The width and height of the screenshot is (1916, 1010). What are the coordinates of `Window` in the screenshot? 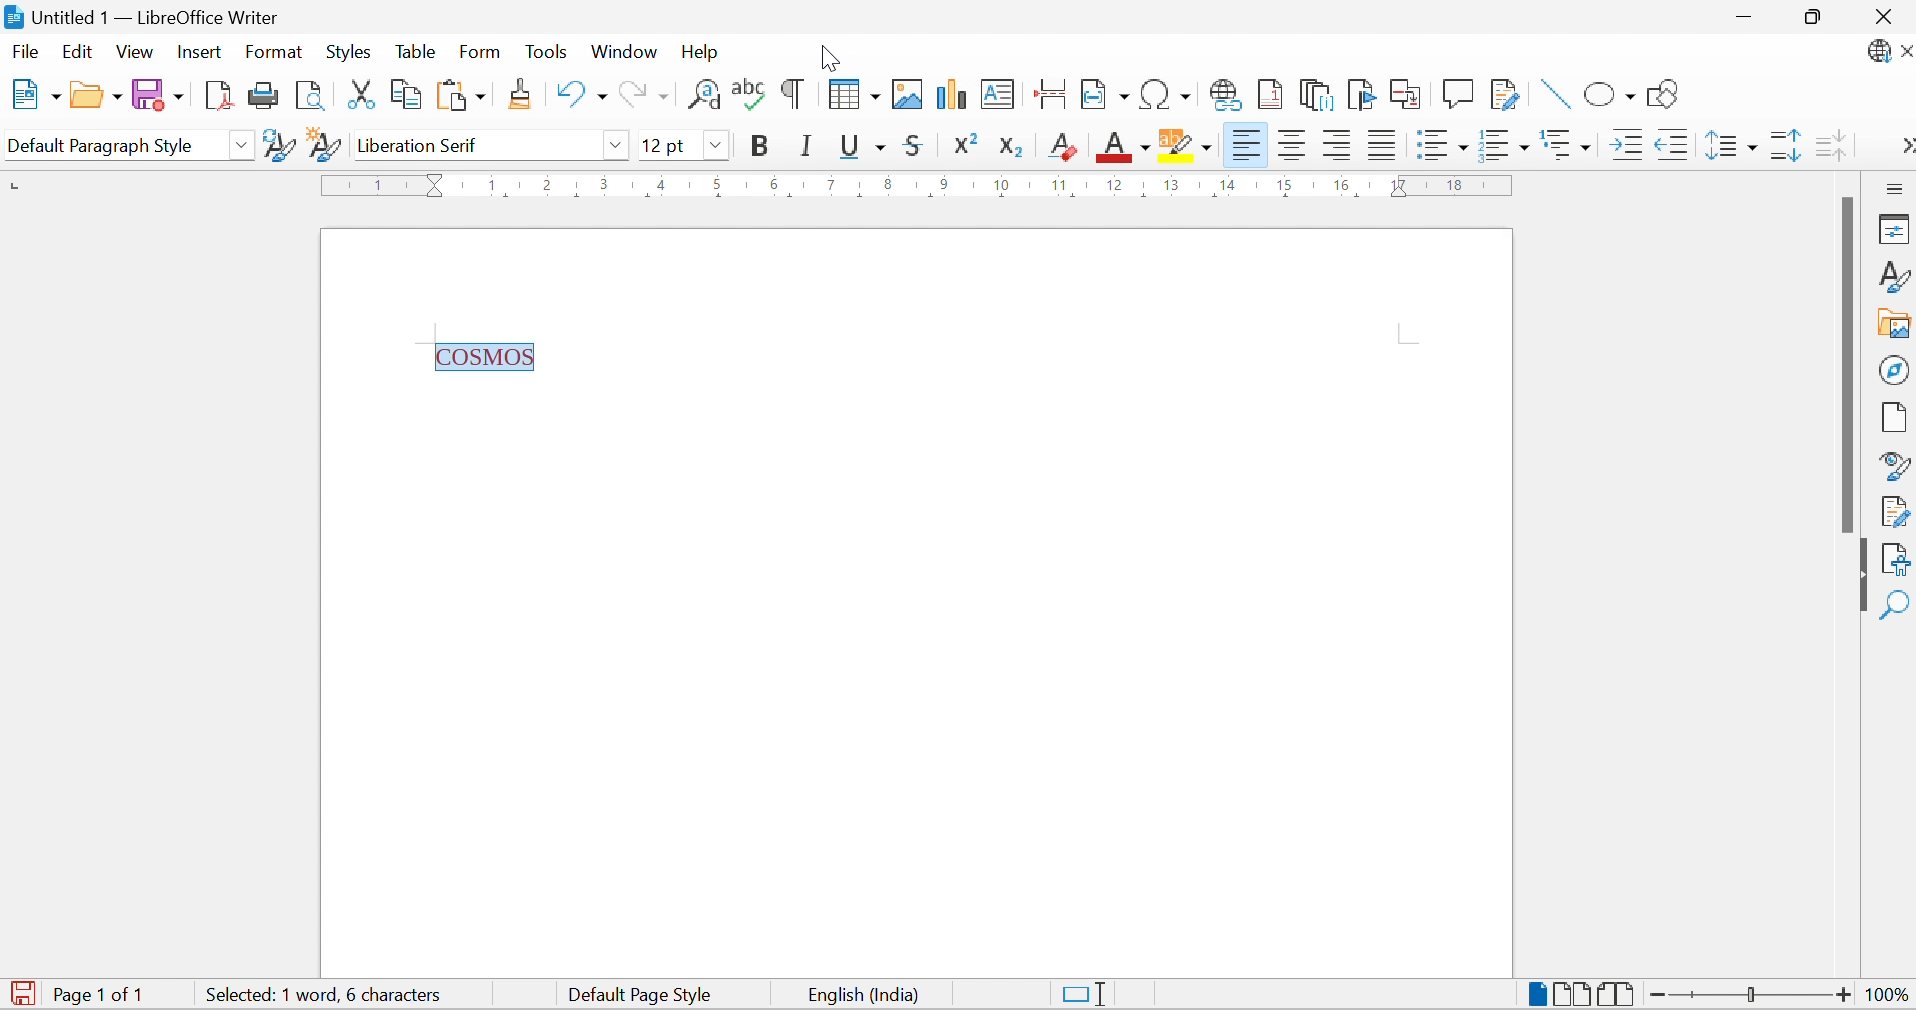 It's located at (623, 53).